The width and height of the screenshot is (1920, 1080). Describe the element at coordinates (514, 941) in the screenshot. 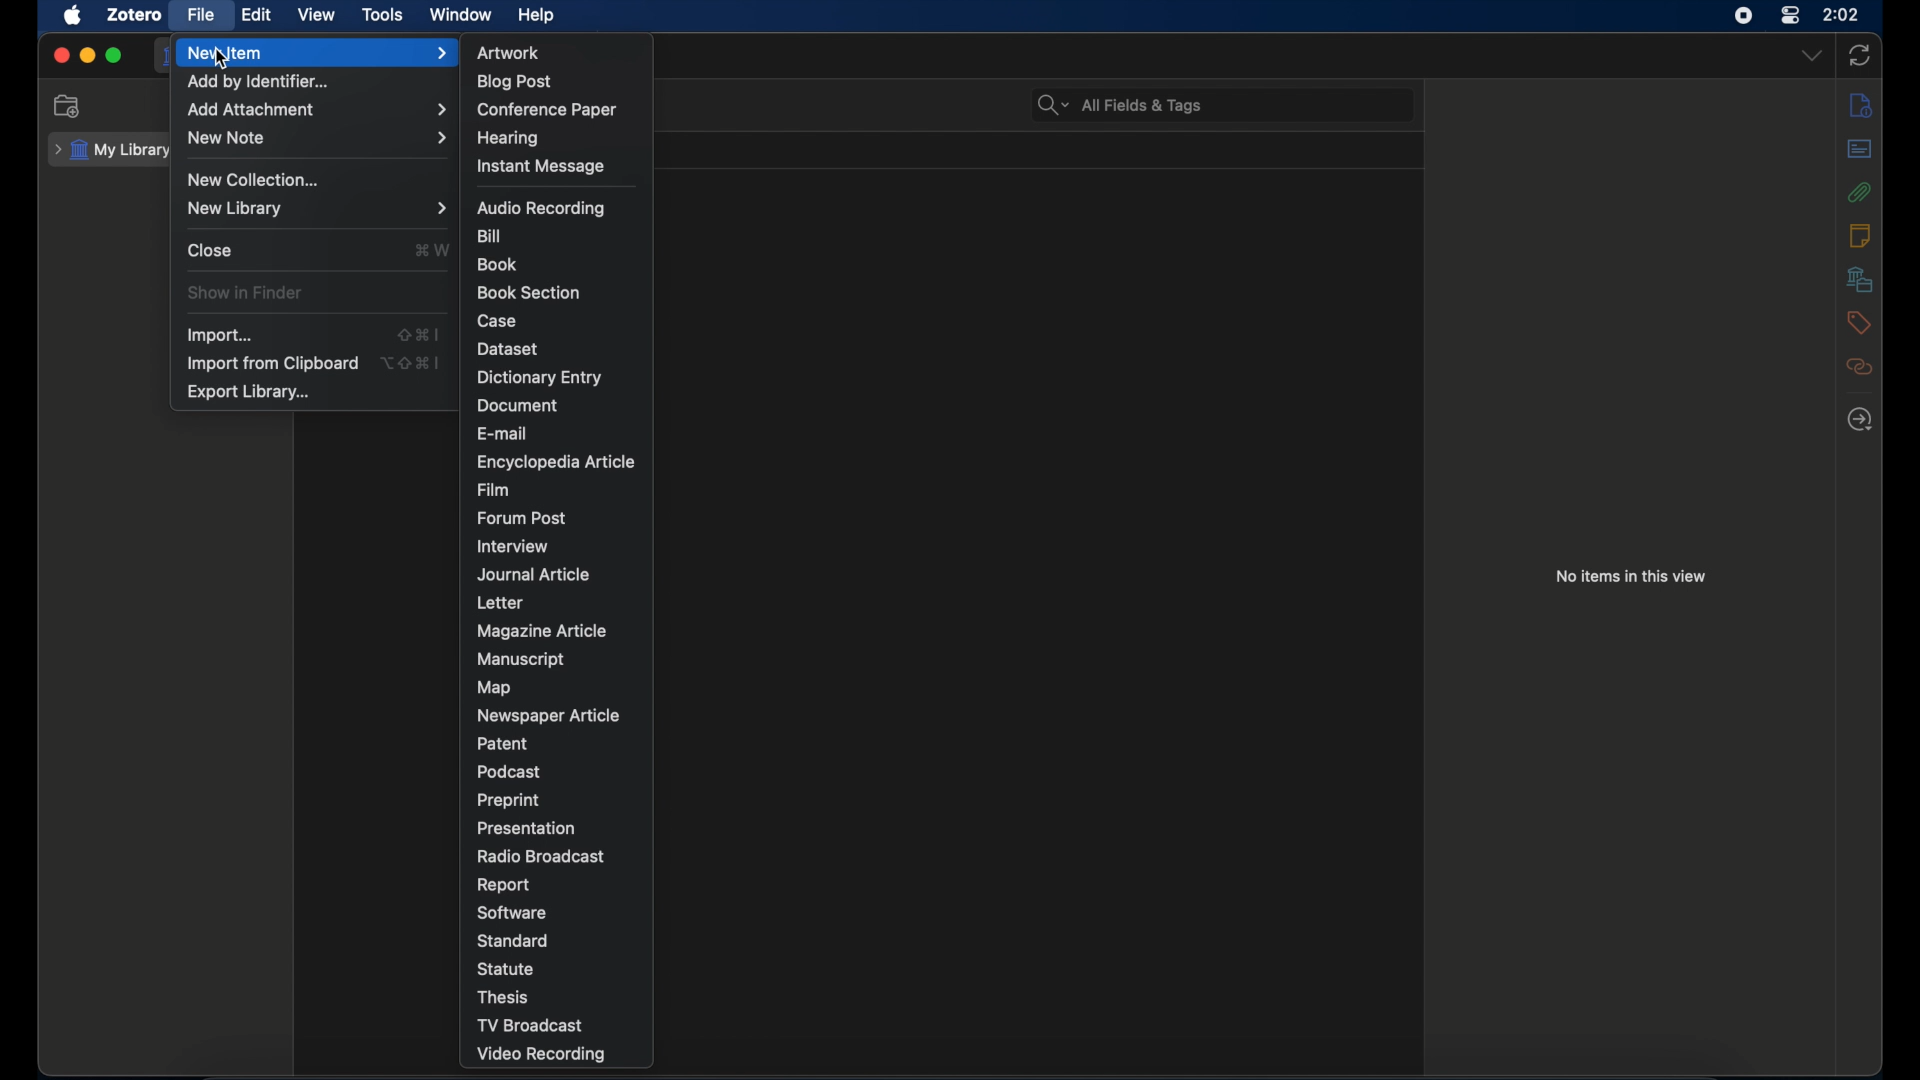

I see `standard` at that location.